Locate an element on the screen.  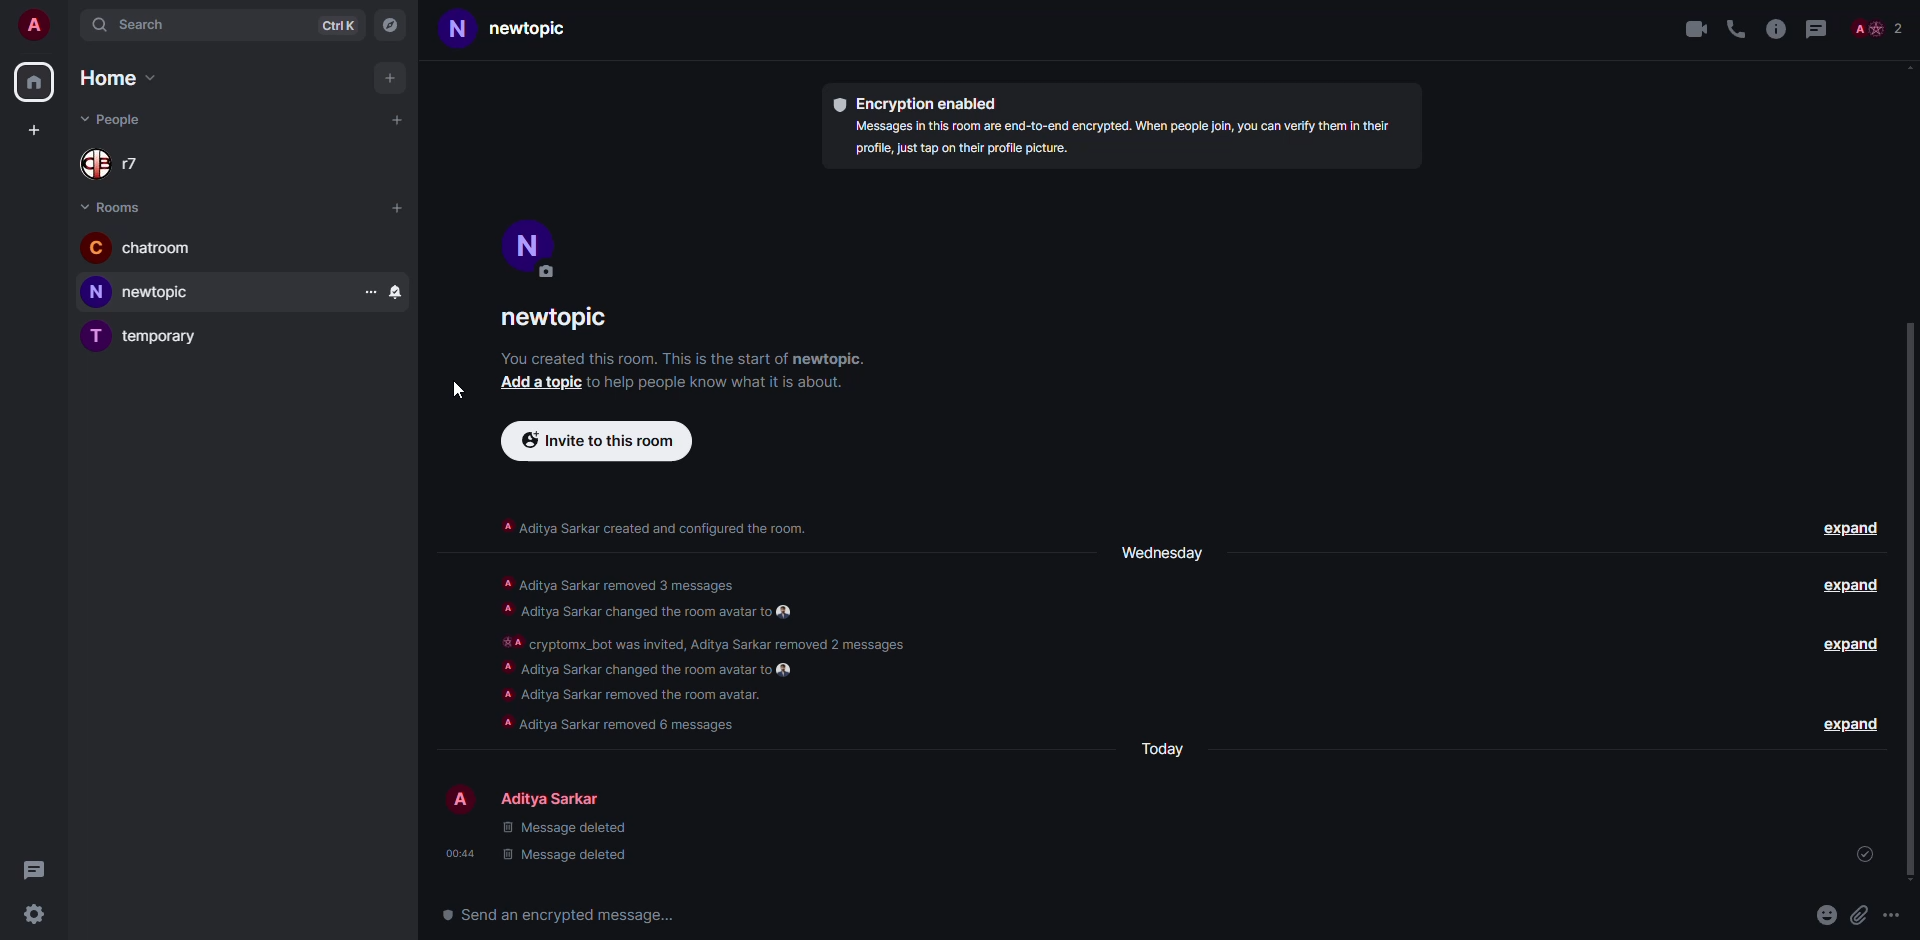
room is located at coordinates (140, 291).